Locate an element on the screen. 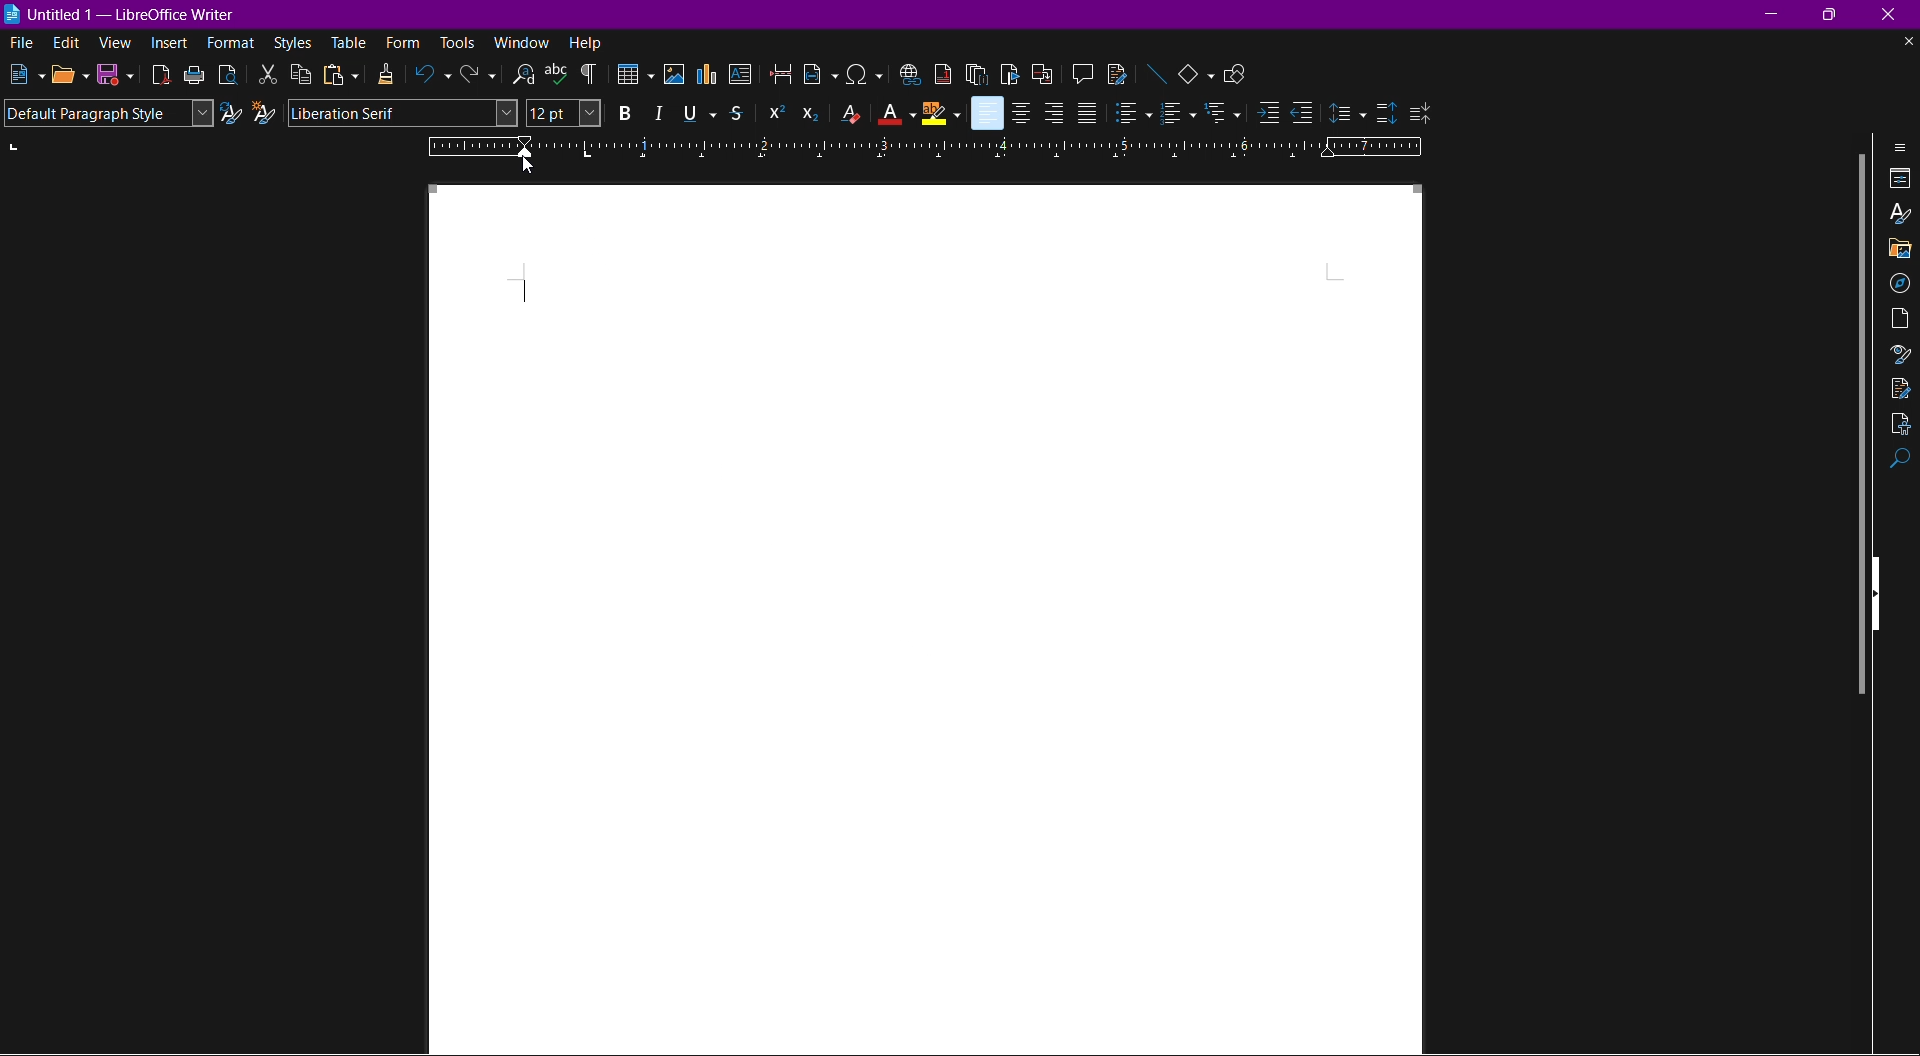  Styles is located at coordinates (293, 44).